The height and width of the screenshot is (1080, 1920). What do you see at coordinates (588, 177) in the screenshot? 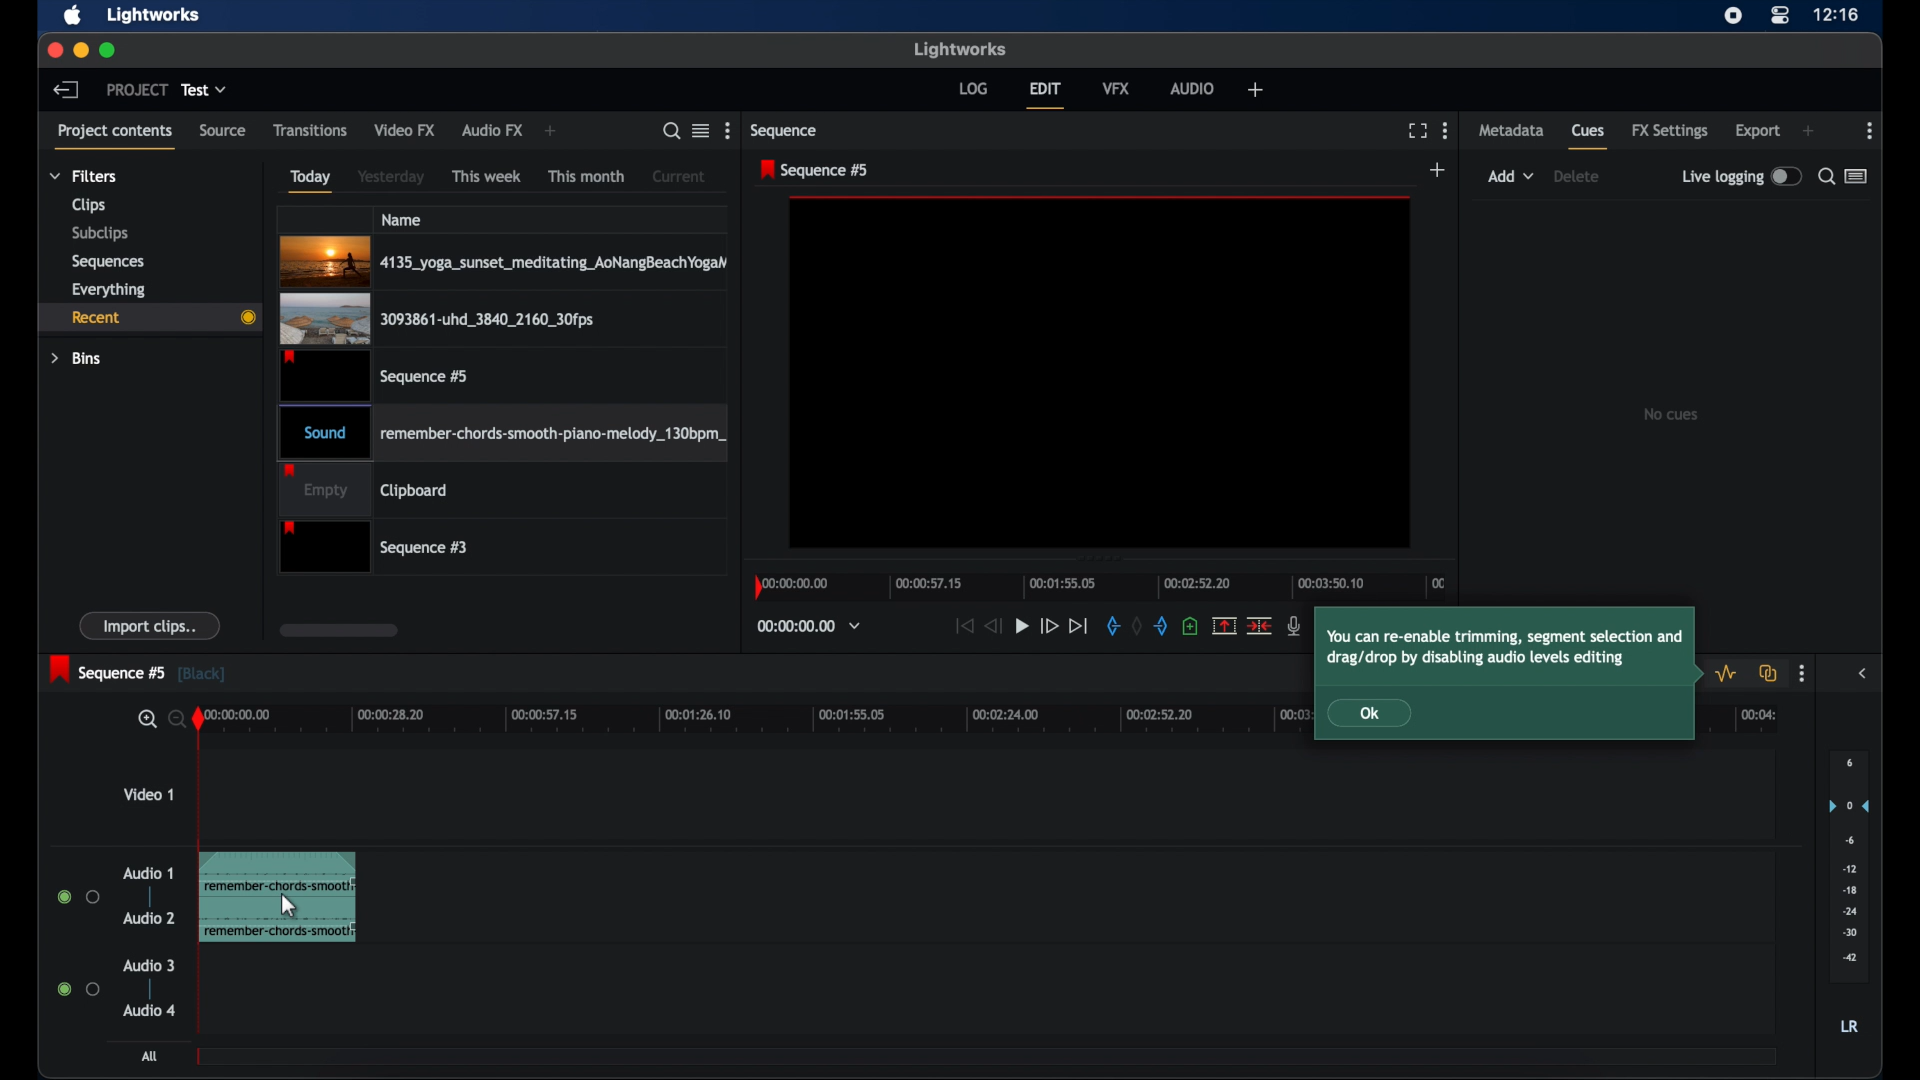
I see `this month` at bounding box center [588, 177].